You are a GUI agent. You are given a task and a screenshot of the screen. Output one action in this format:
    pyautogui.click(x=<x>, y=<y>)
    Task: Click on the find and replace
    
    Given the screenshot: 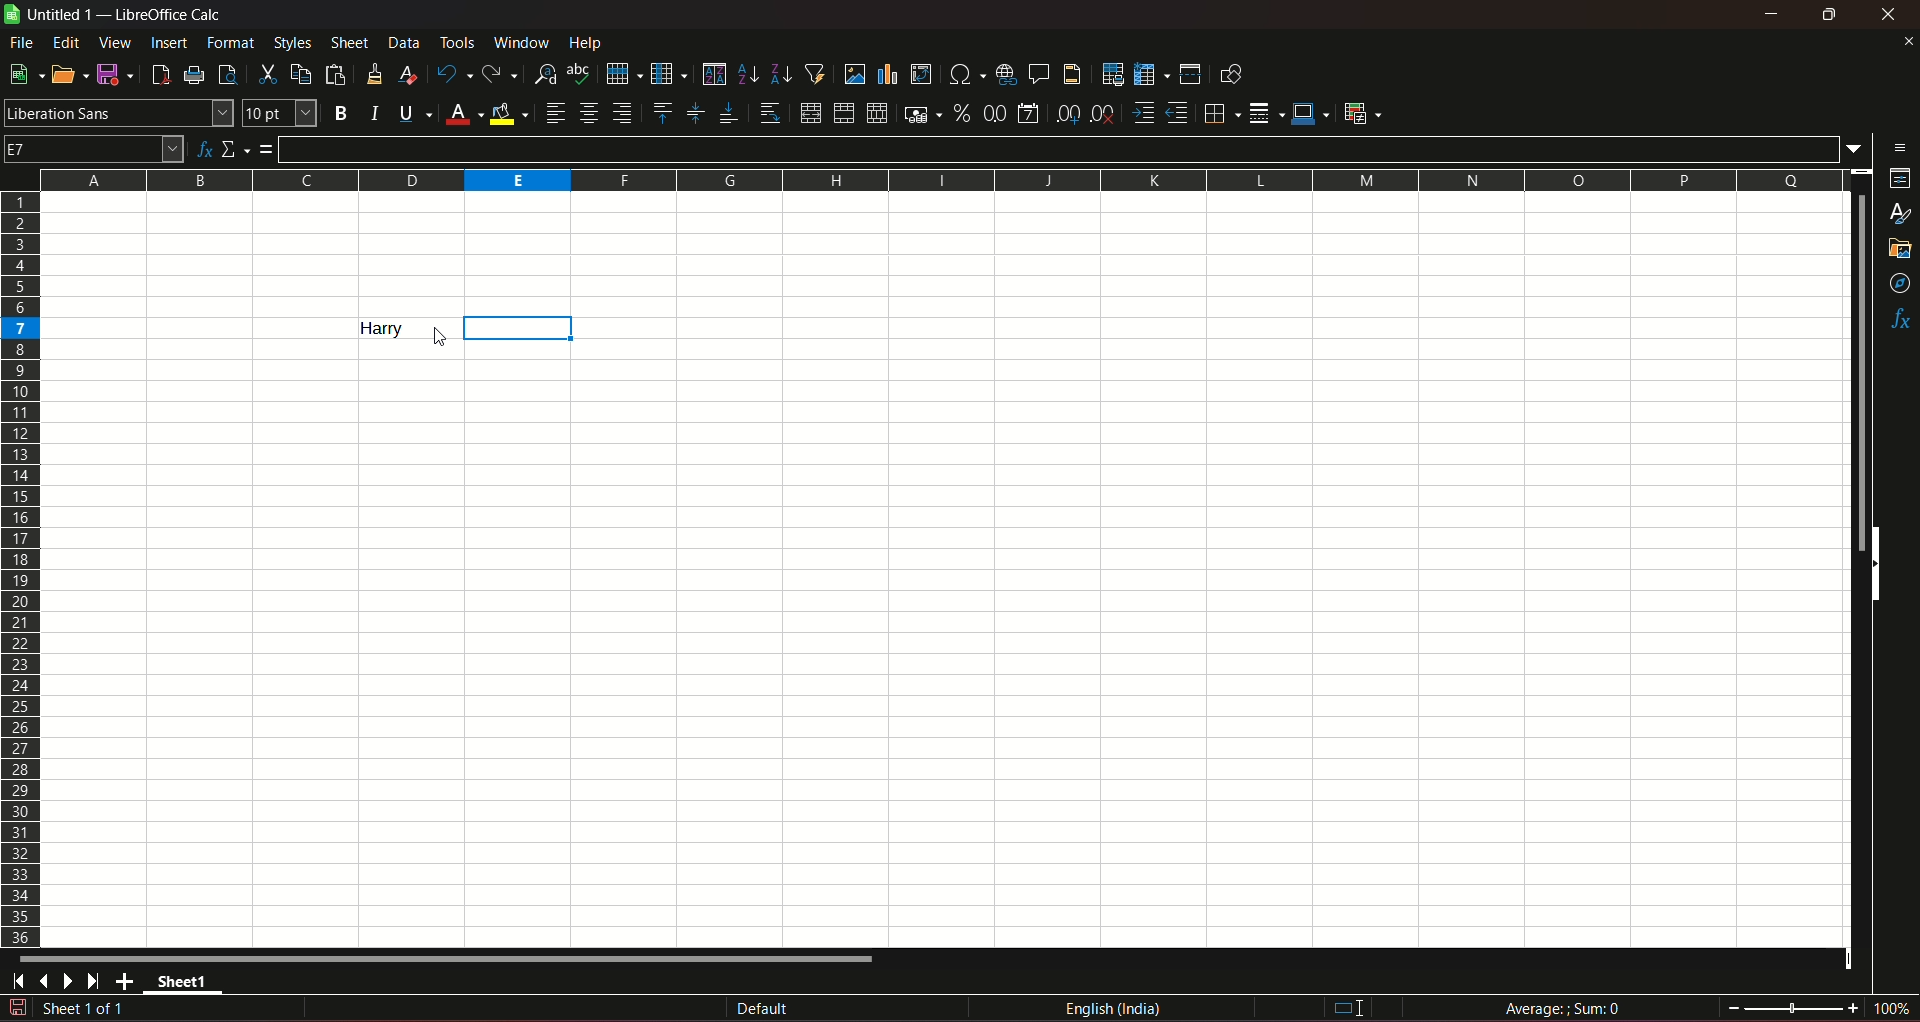 What is the action you would take?
    pyautogui.click(x=544, y=72)
    